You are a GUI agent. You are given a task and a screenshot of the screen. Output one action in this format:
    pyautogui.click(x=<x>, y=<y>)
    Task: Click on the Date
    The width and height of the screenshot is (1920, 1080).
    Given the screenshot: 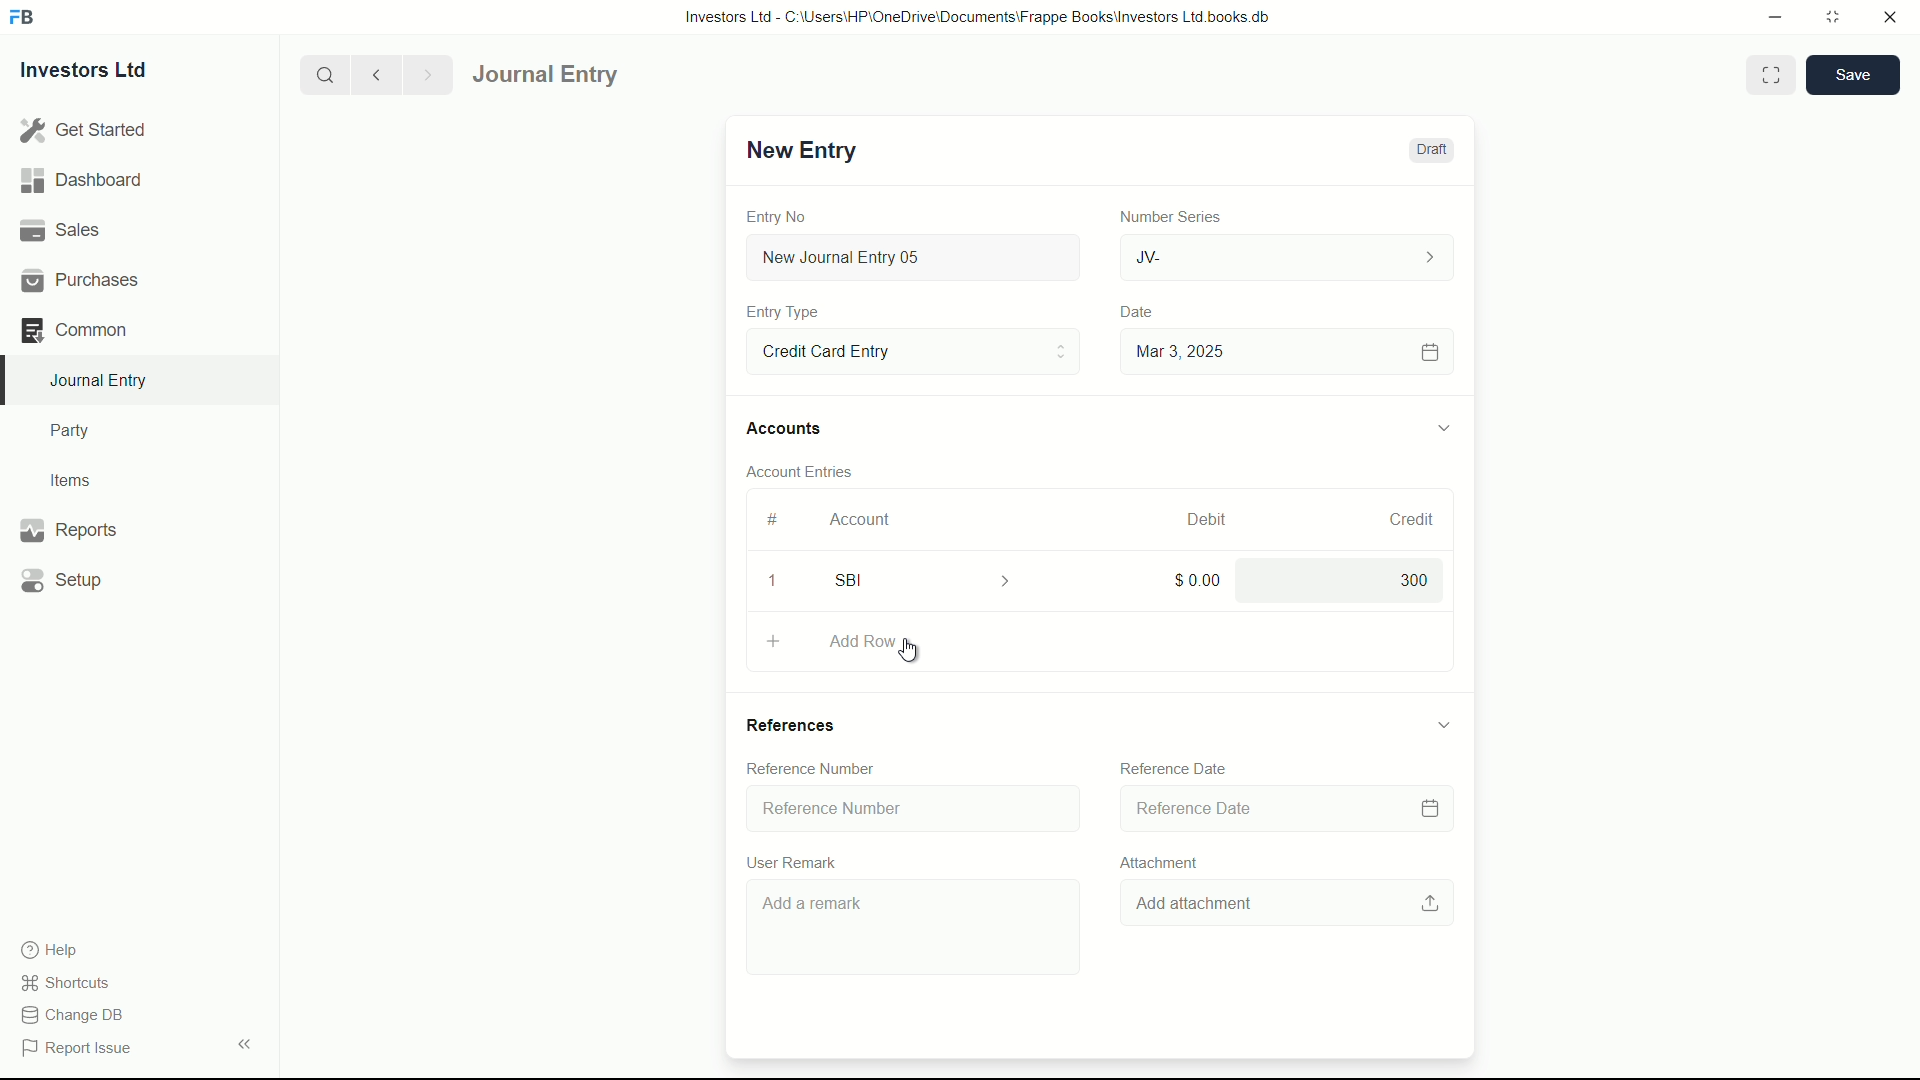 What is the action you would take?
    pyautogui.click(x=1139, y=312)
    